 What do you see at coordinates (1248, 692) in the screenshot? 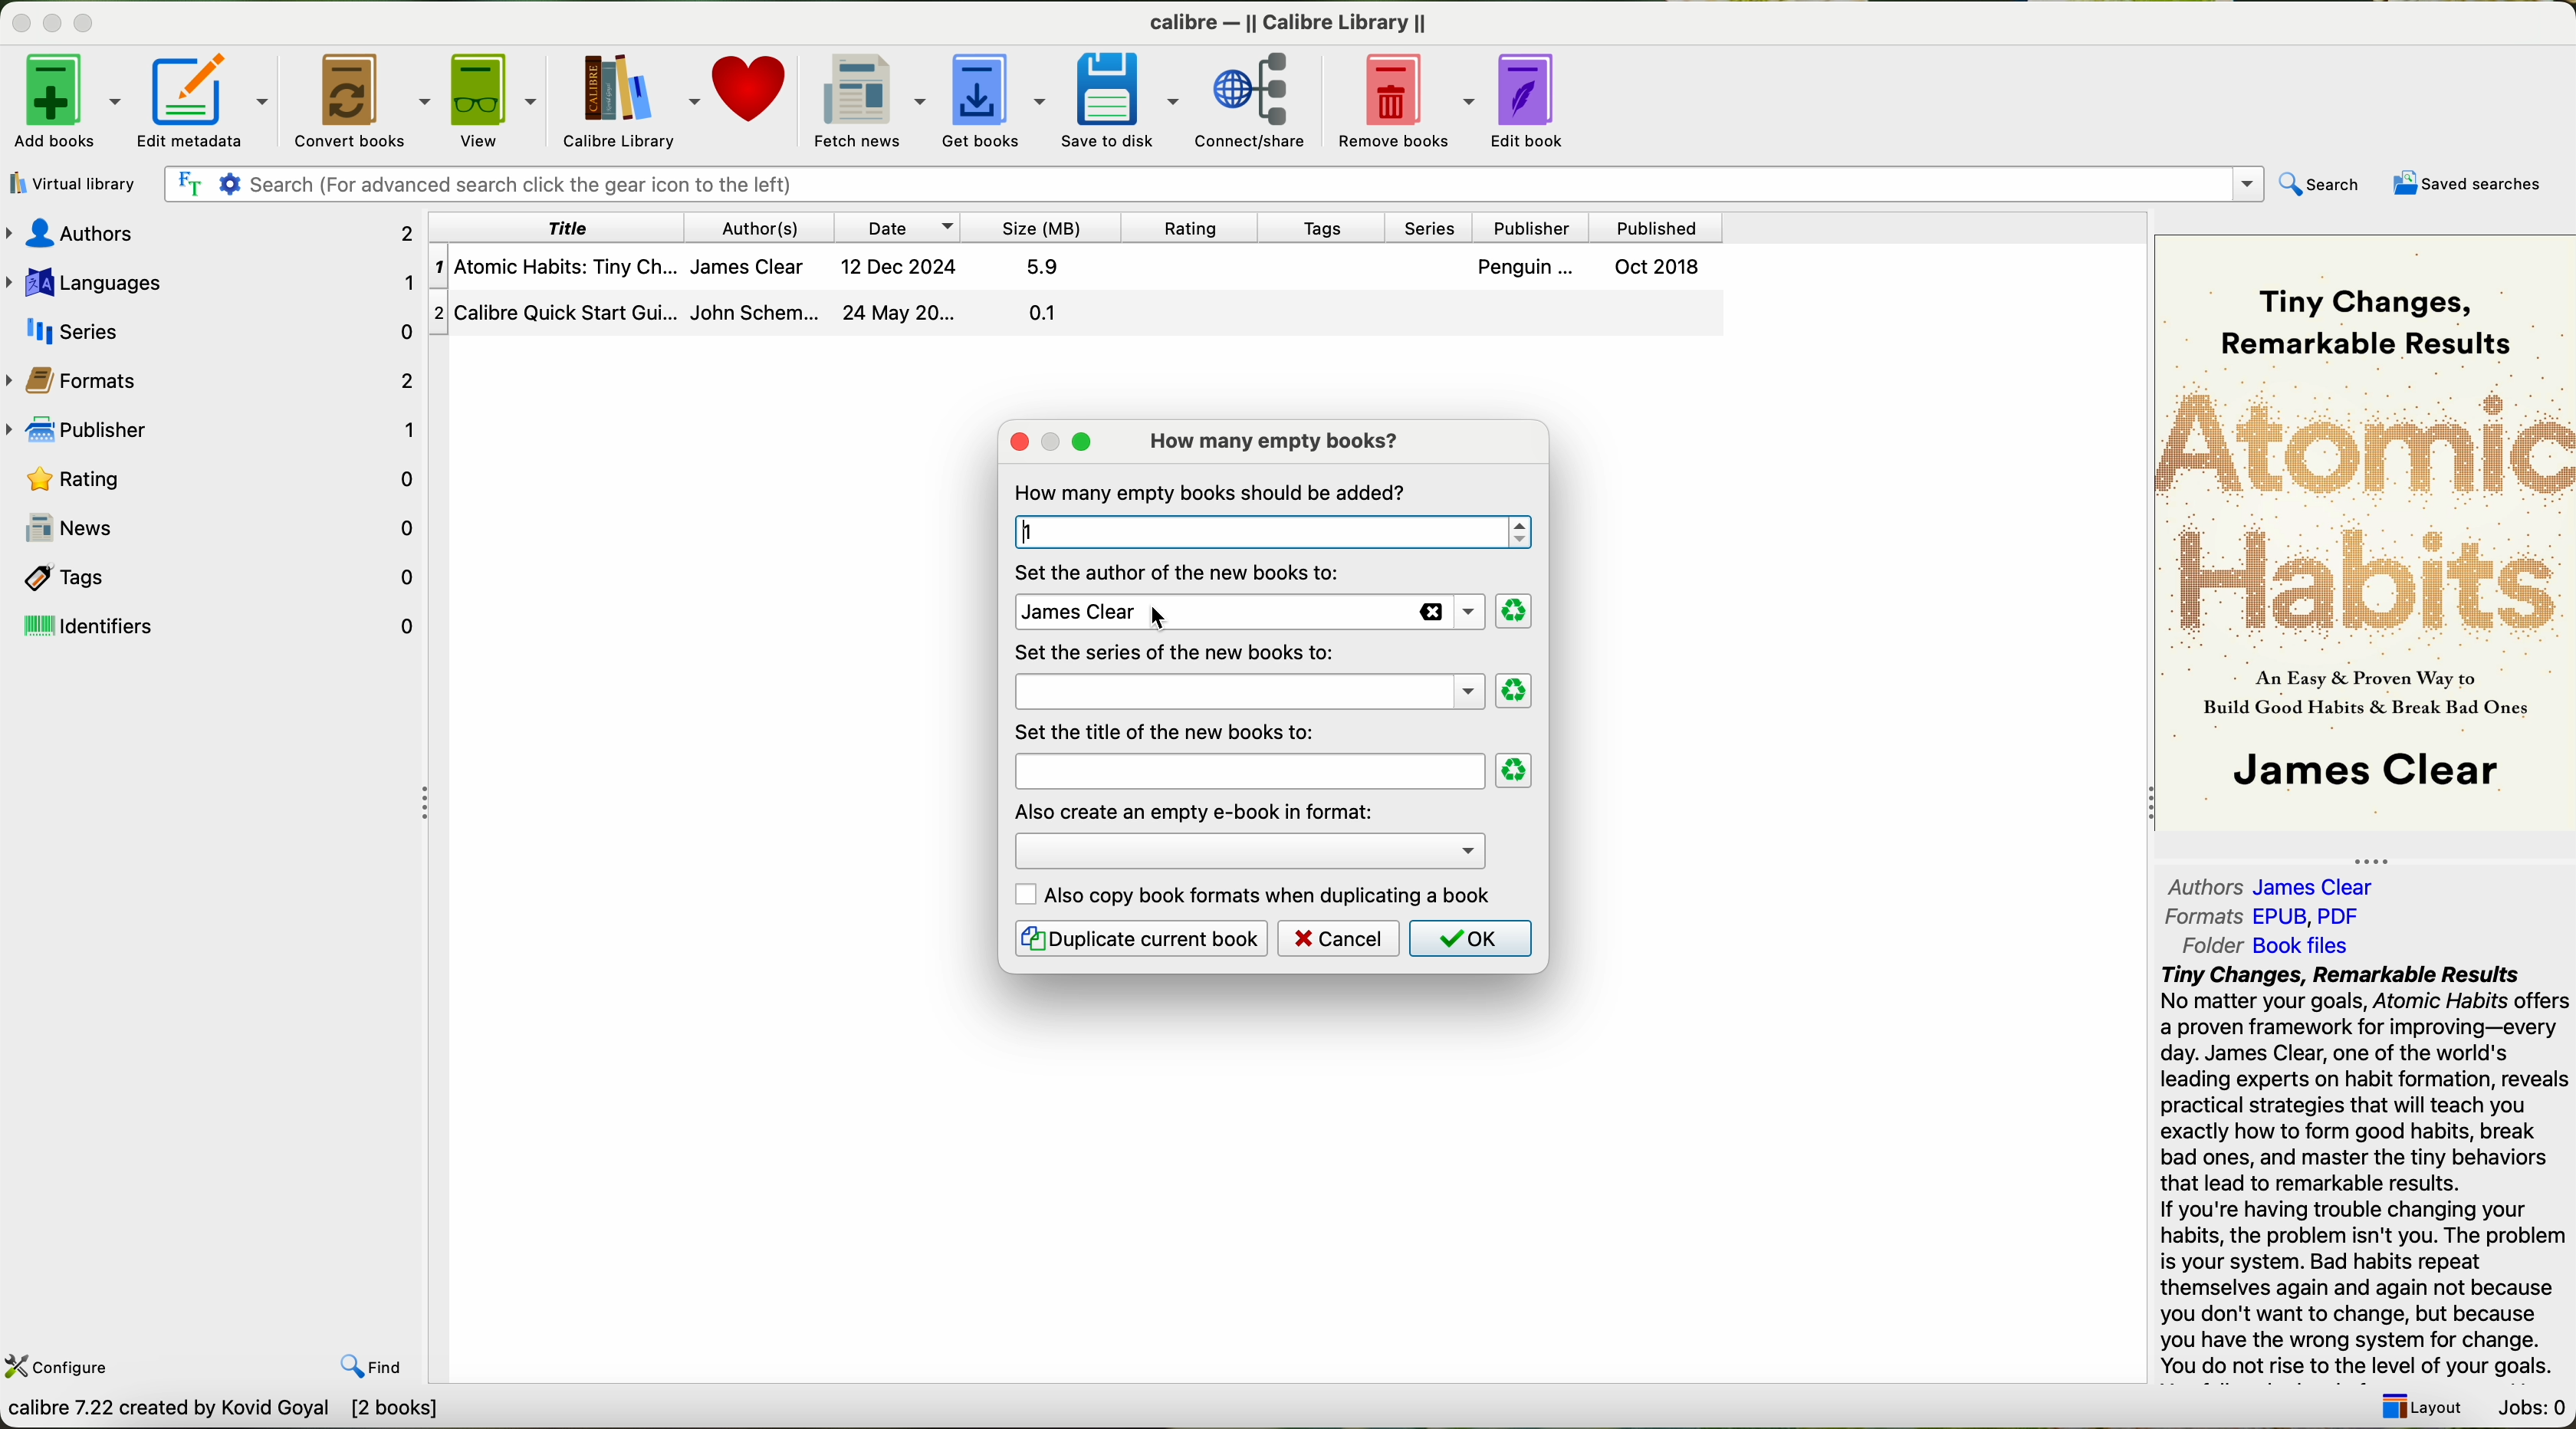
I see `series option` at bounding box center [1248, 692].